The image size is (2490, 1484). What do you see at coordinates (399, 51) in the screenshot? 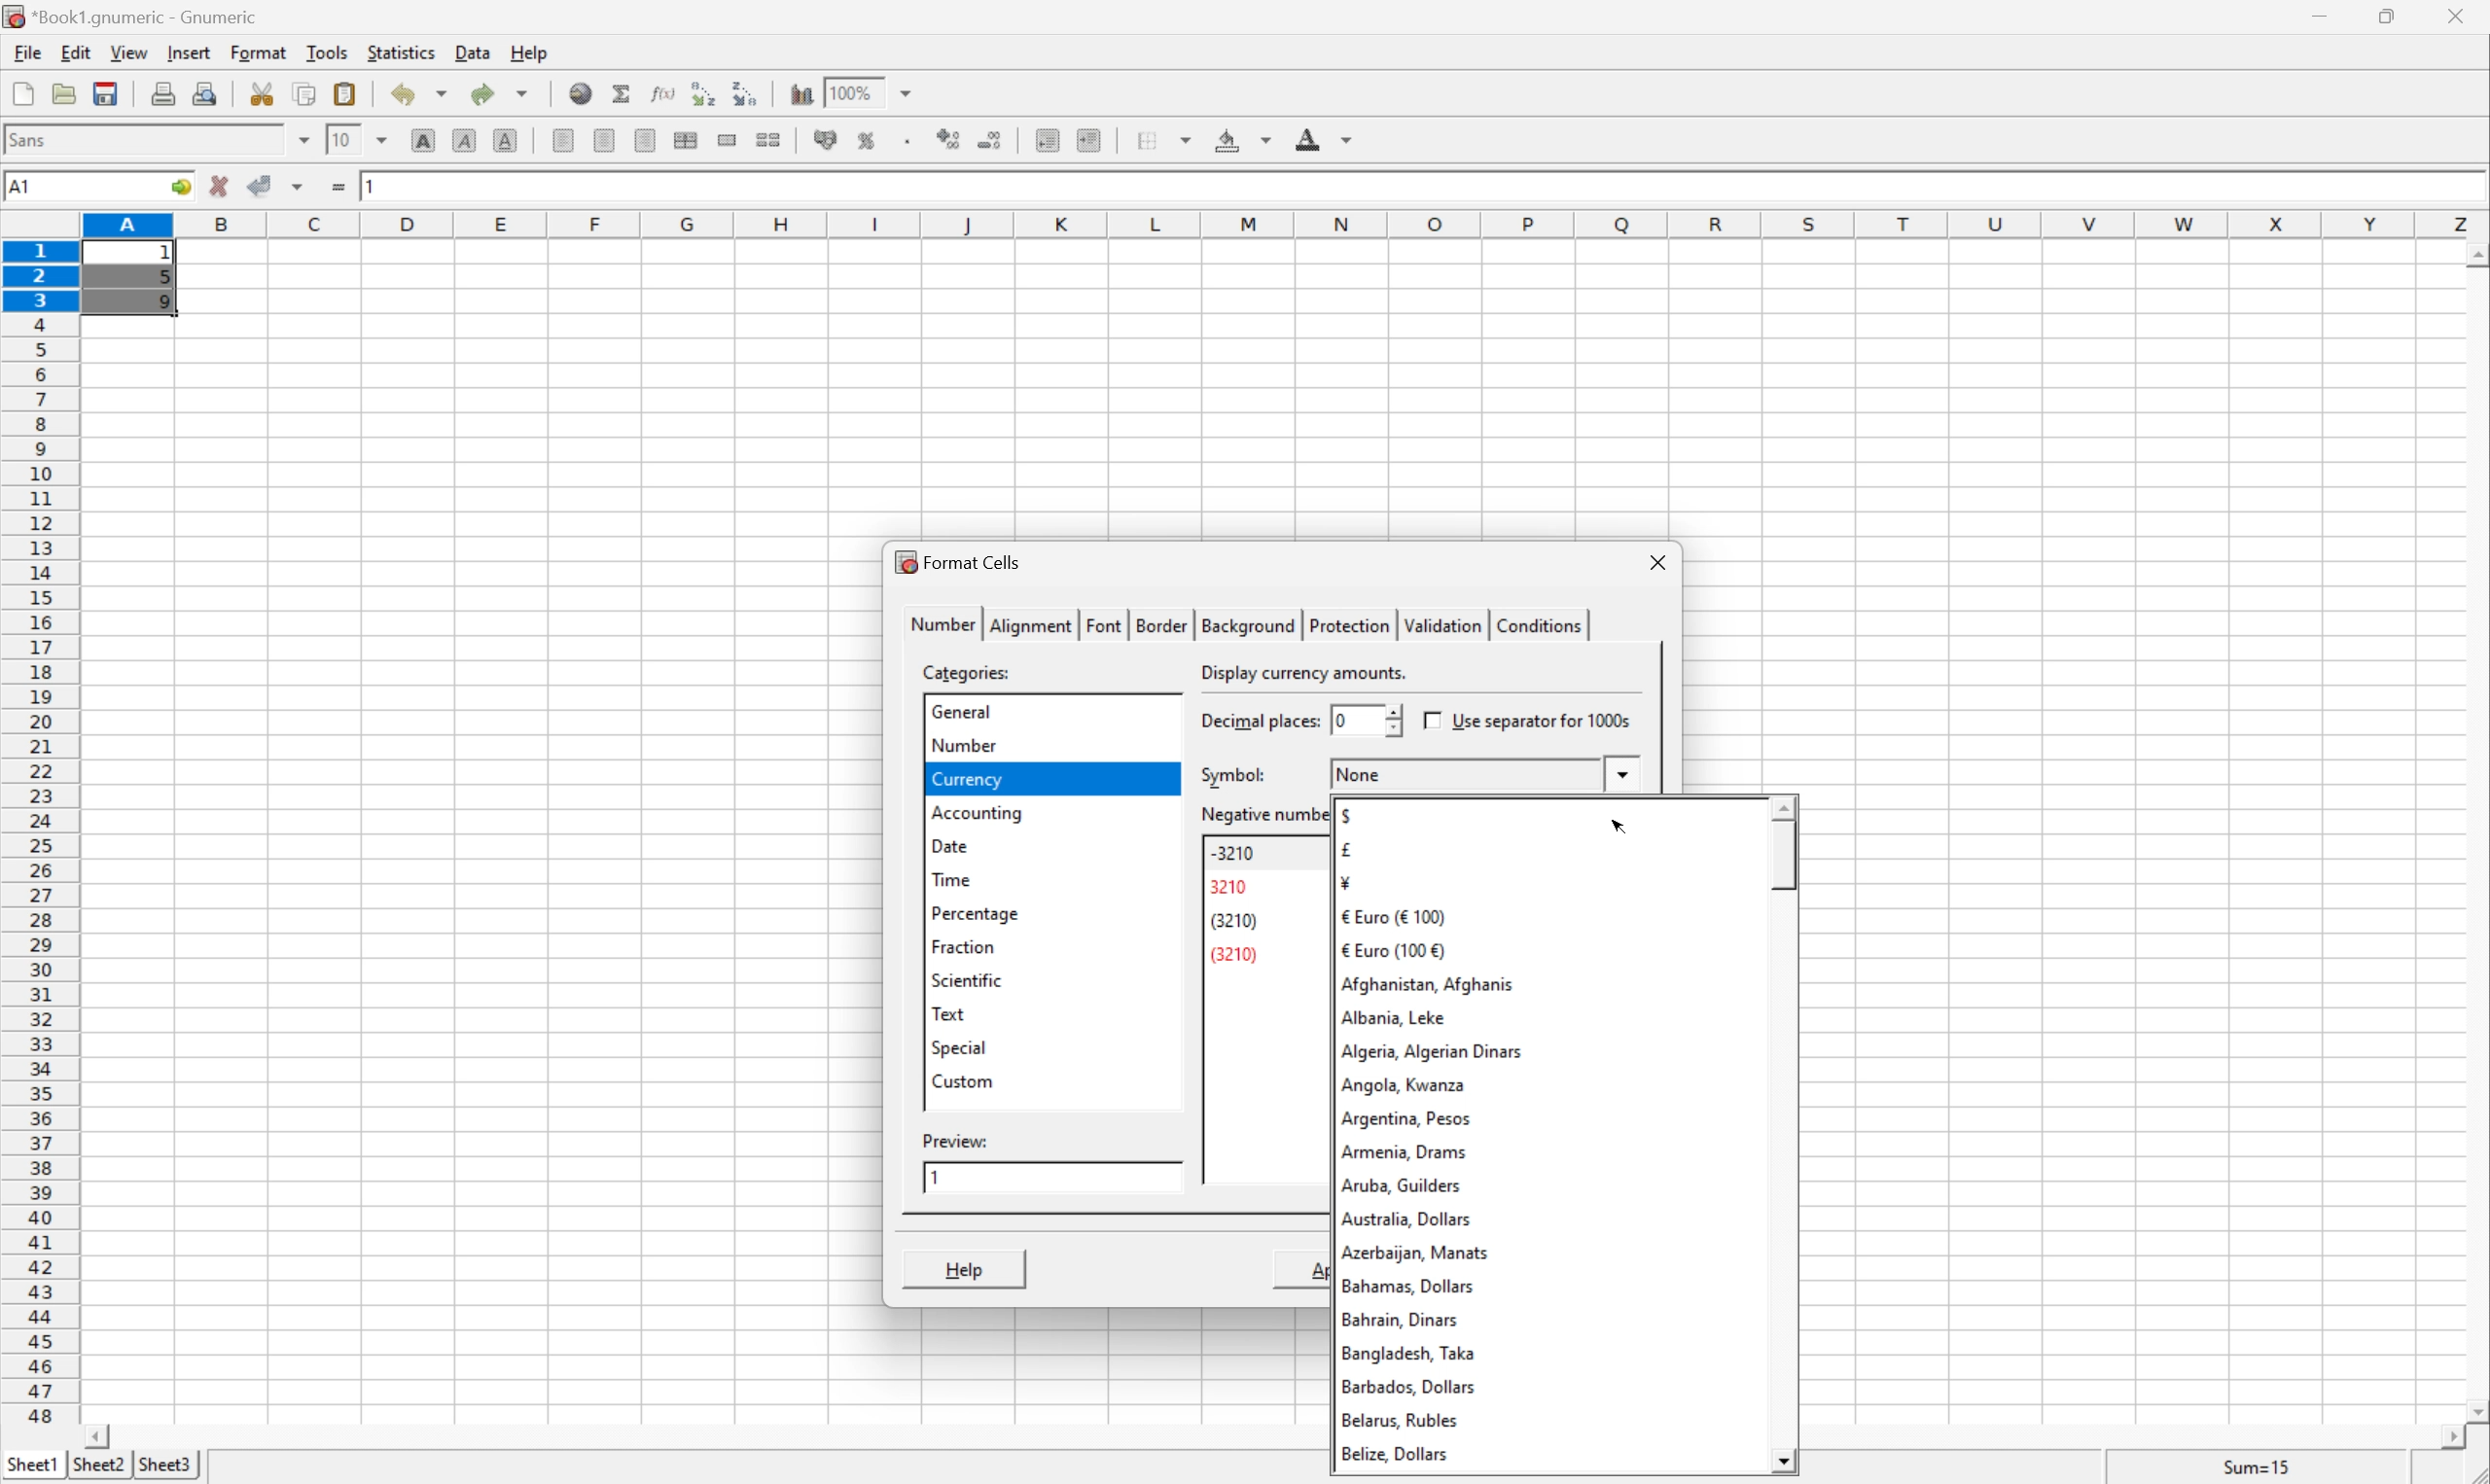
I see `statistics` at bounding box center [399, 51].